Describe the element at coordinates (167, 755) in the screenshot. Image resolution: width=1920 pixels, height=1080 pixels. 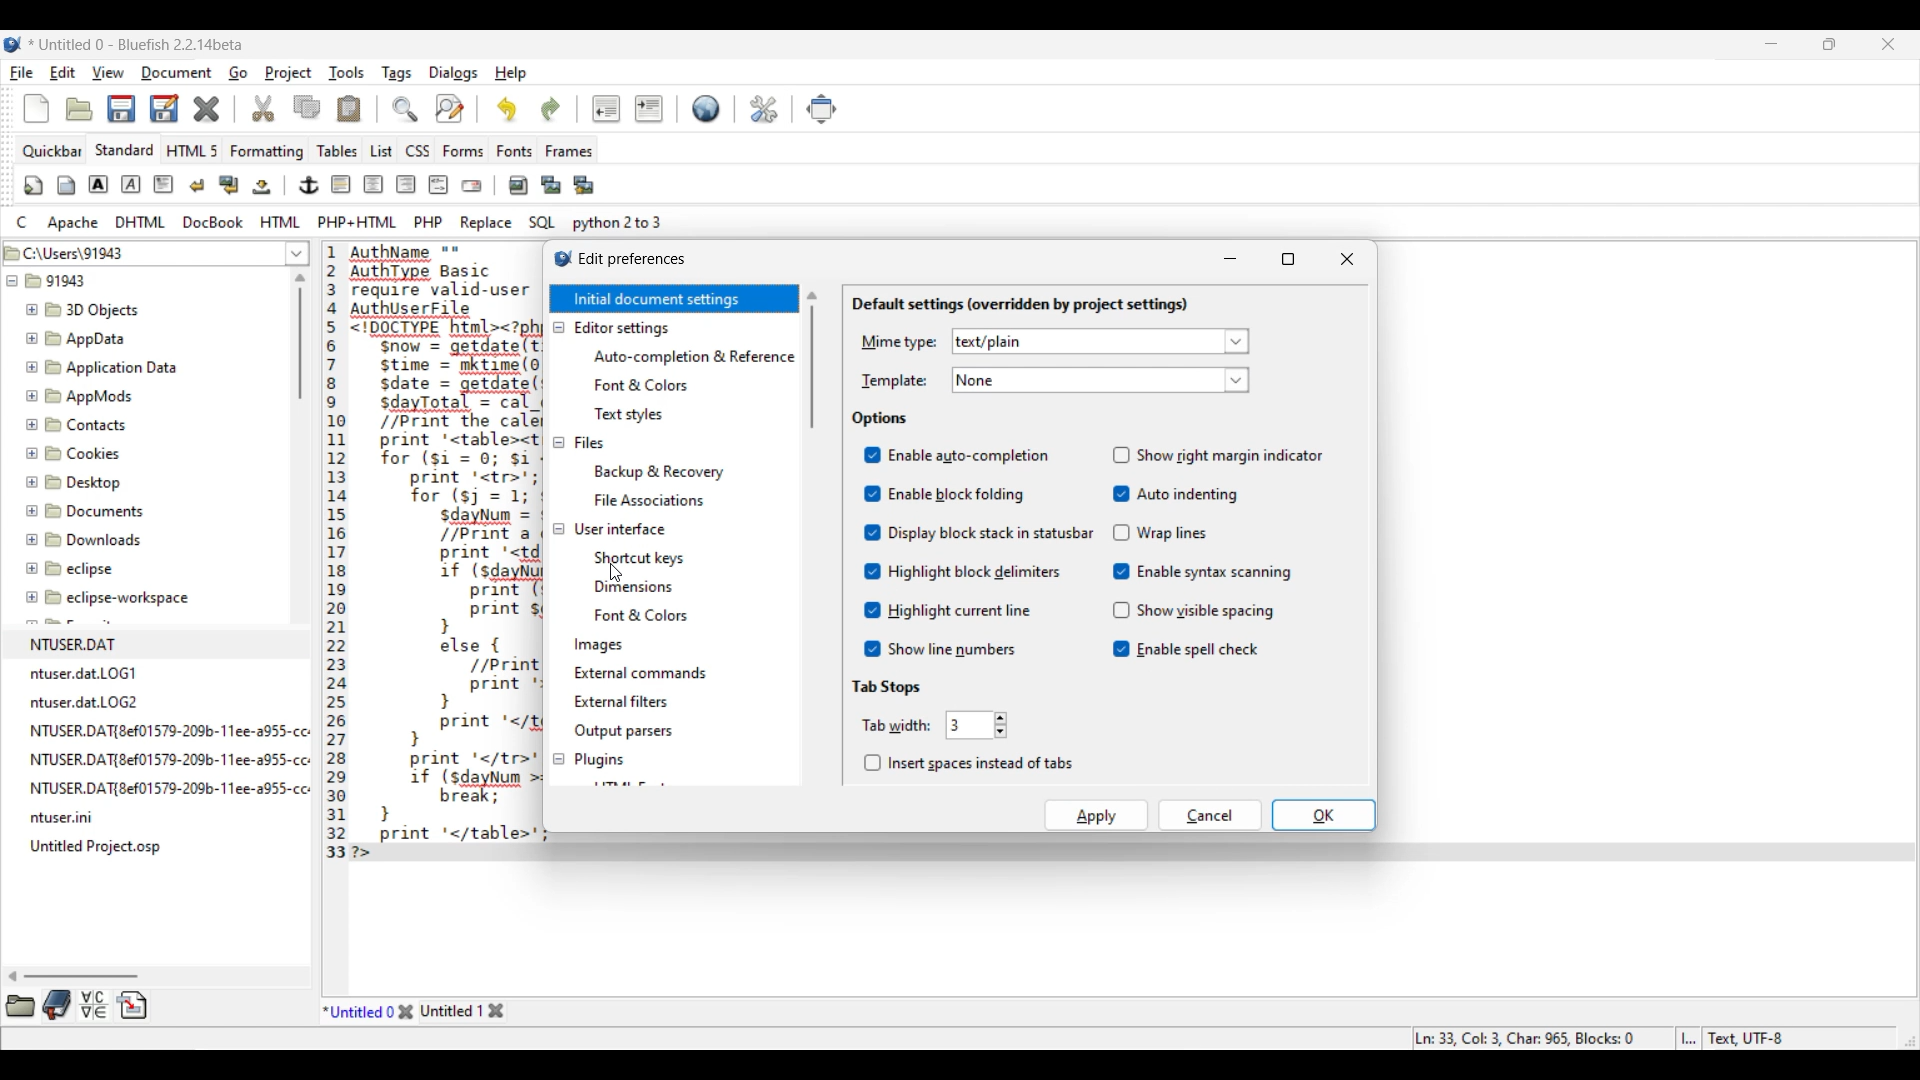
I see `NTUSER.DATI8ef01579-209b-11ee-2955-cc+` at that location.